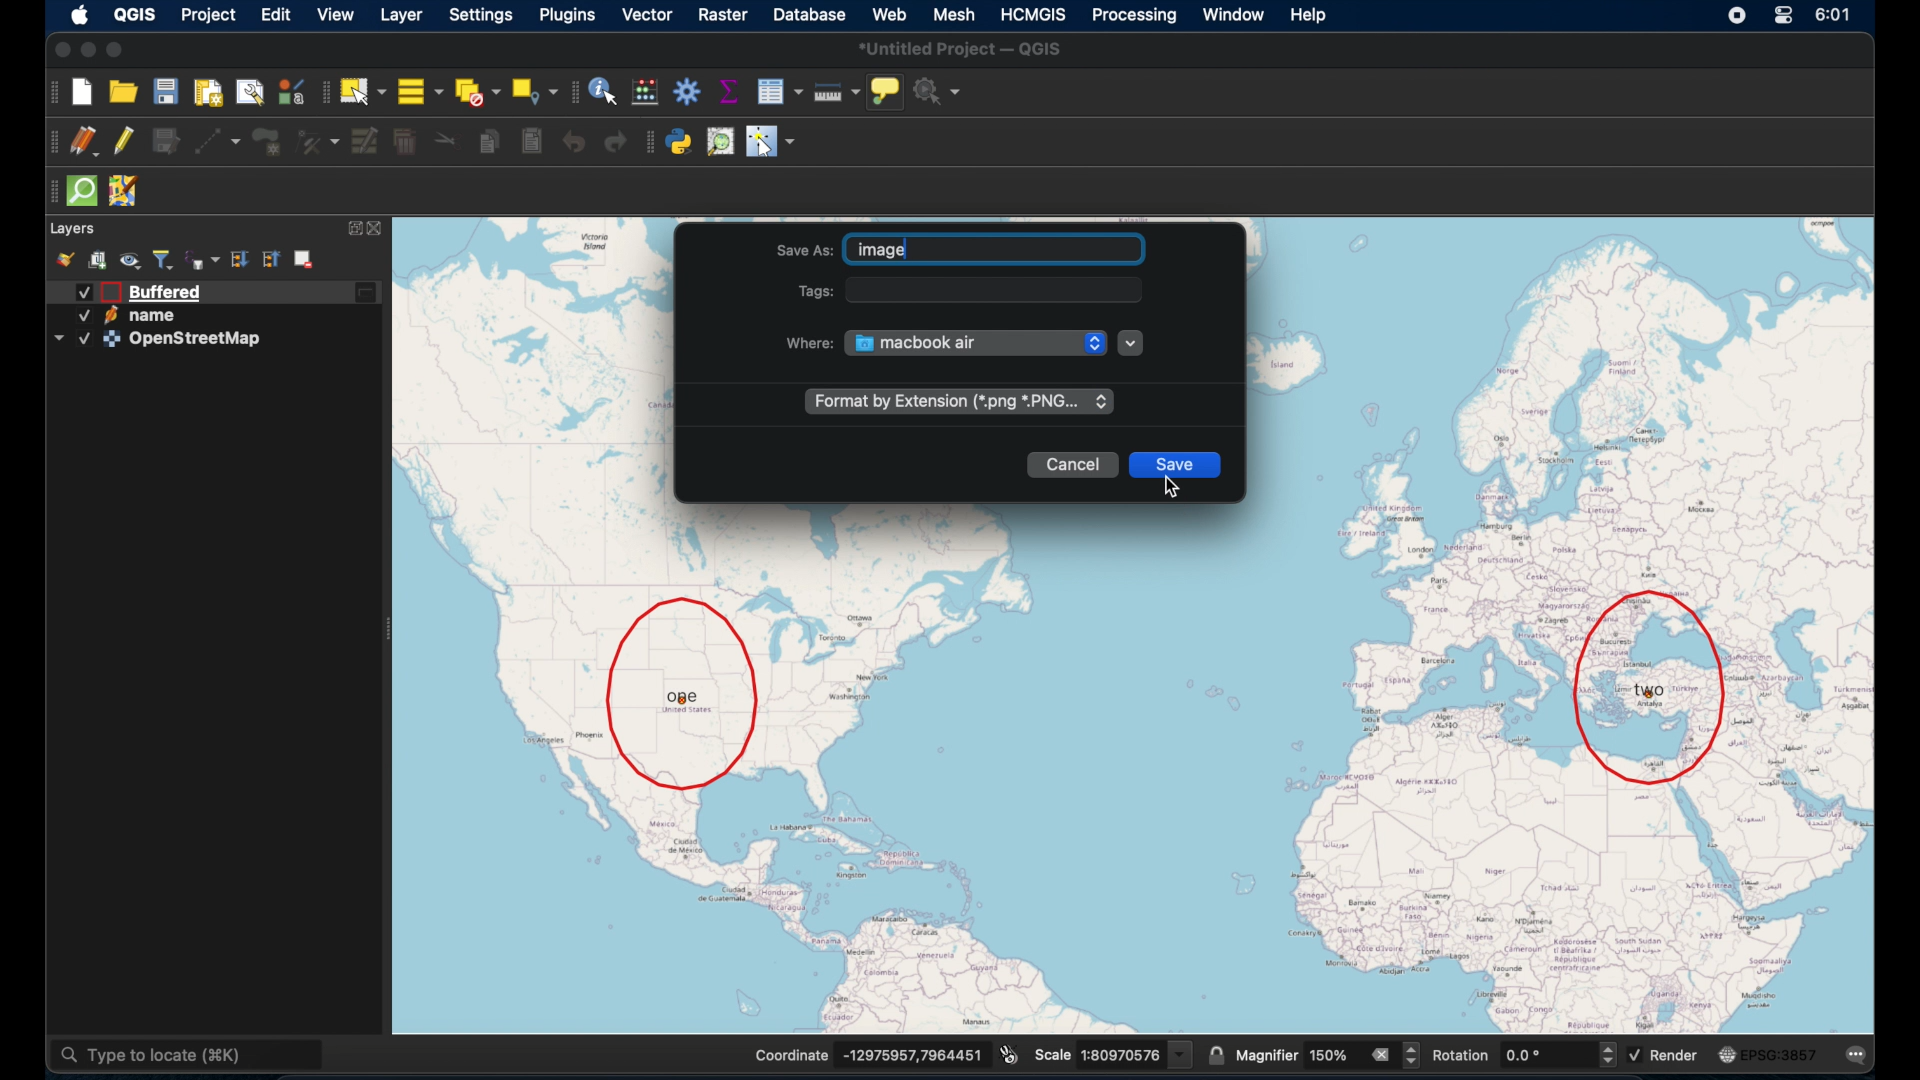 Image resolution: width=1920 pixels, height=1080 pixels. Describe the element at coordinates (1858, 1054) in the screenshot. I see `messages` at that location.